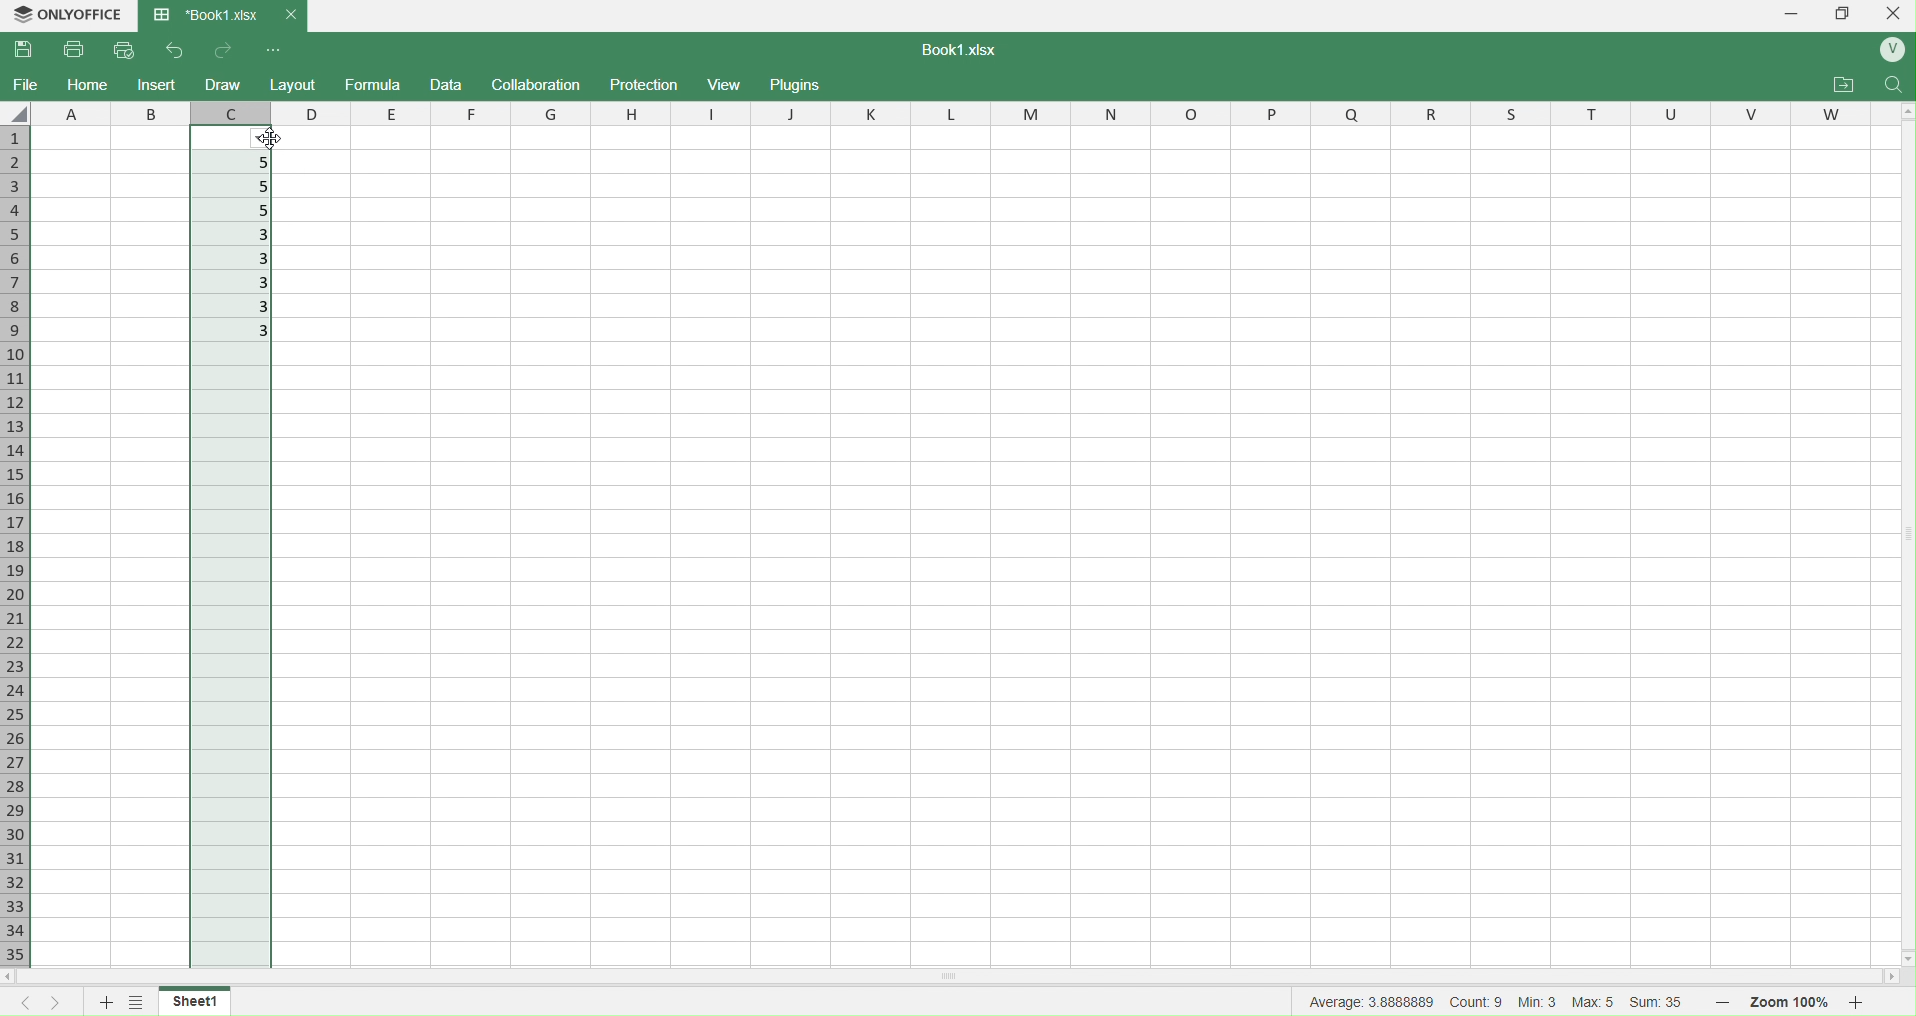 Image resolution: width=1916 pixels, height=1016 pixels. I want to click on Draft, so click(445, 85).